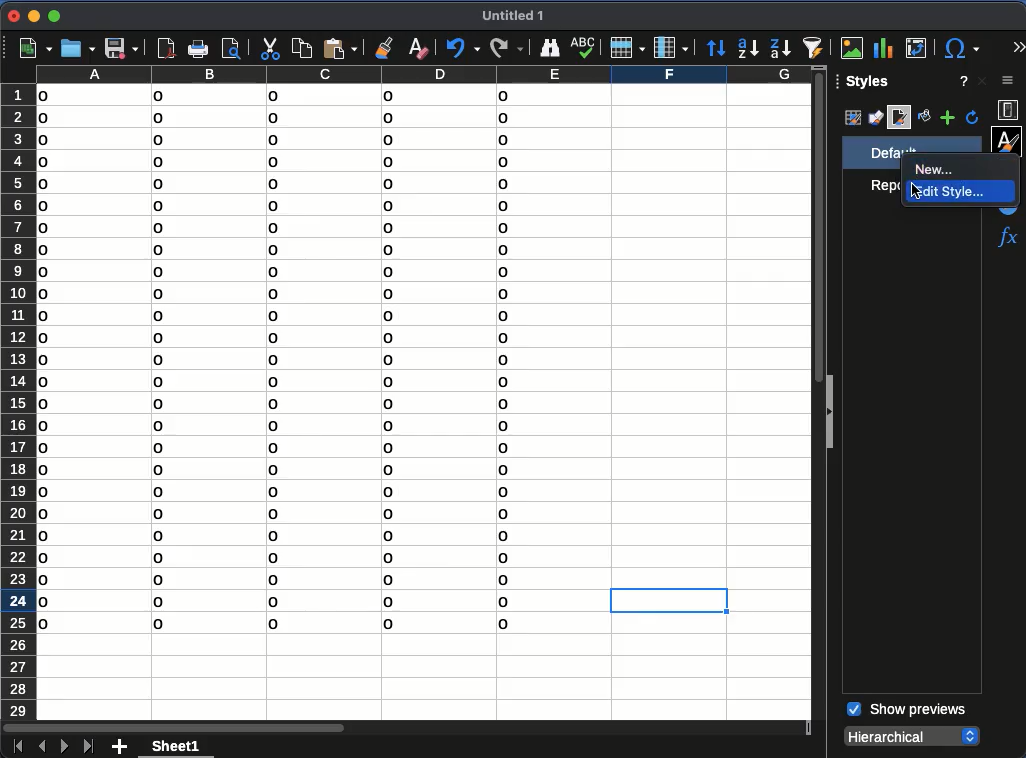 Image resolution: width=1026 pixels, height=758 pixels. What do you see at coordinates (901, 119) in the screenshot?
I see `page style` at bounding box center [901, 119].